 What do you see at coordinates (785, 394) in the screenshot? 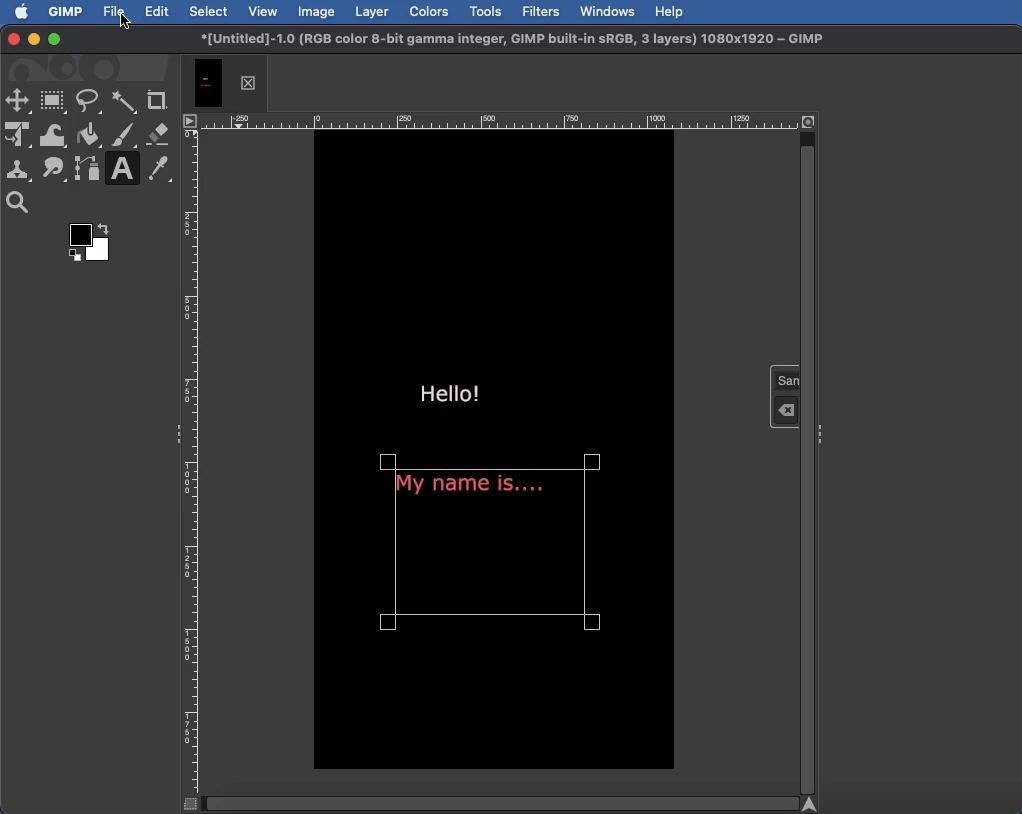
I see `Text tool` at bounding box center [785, 394].